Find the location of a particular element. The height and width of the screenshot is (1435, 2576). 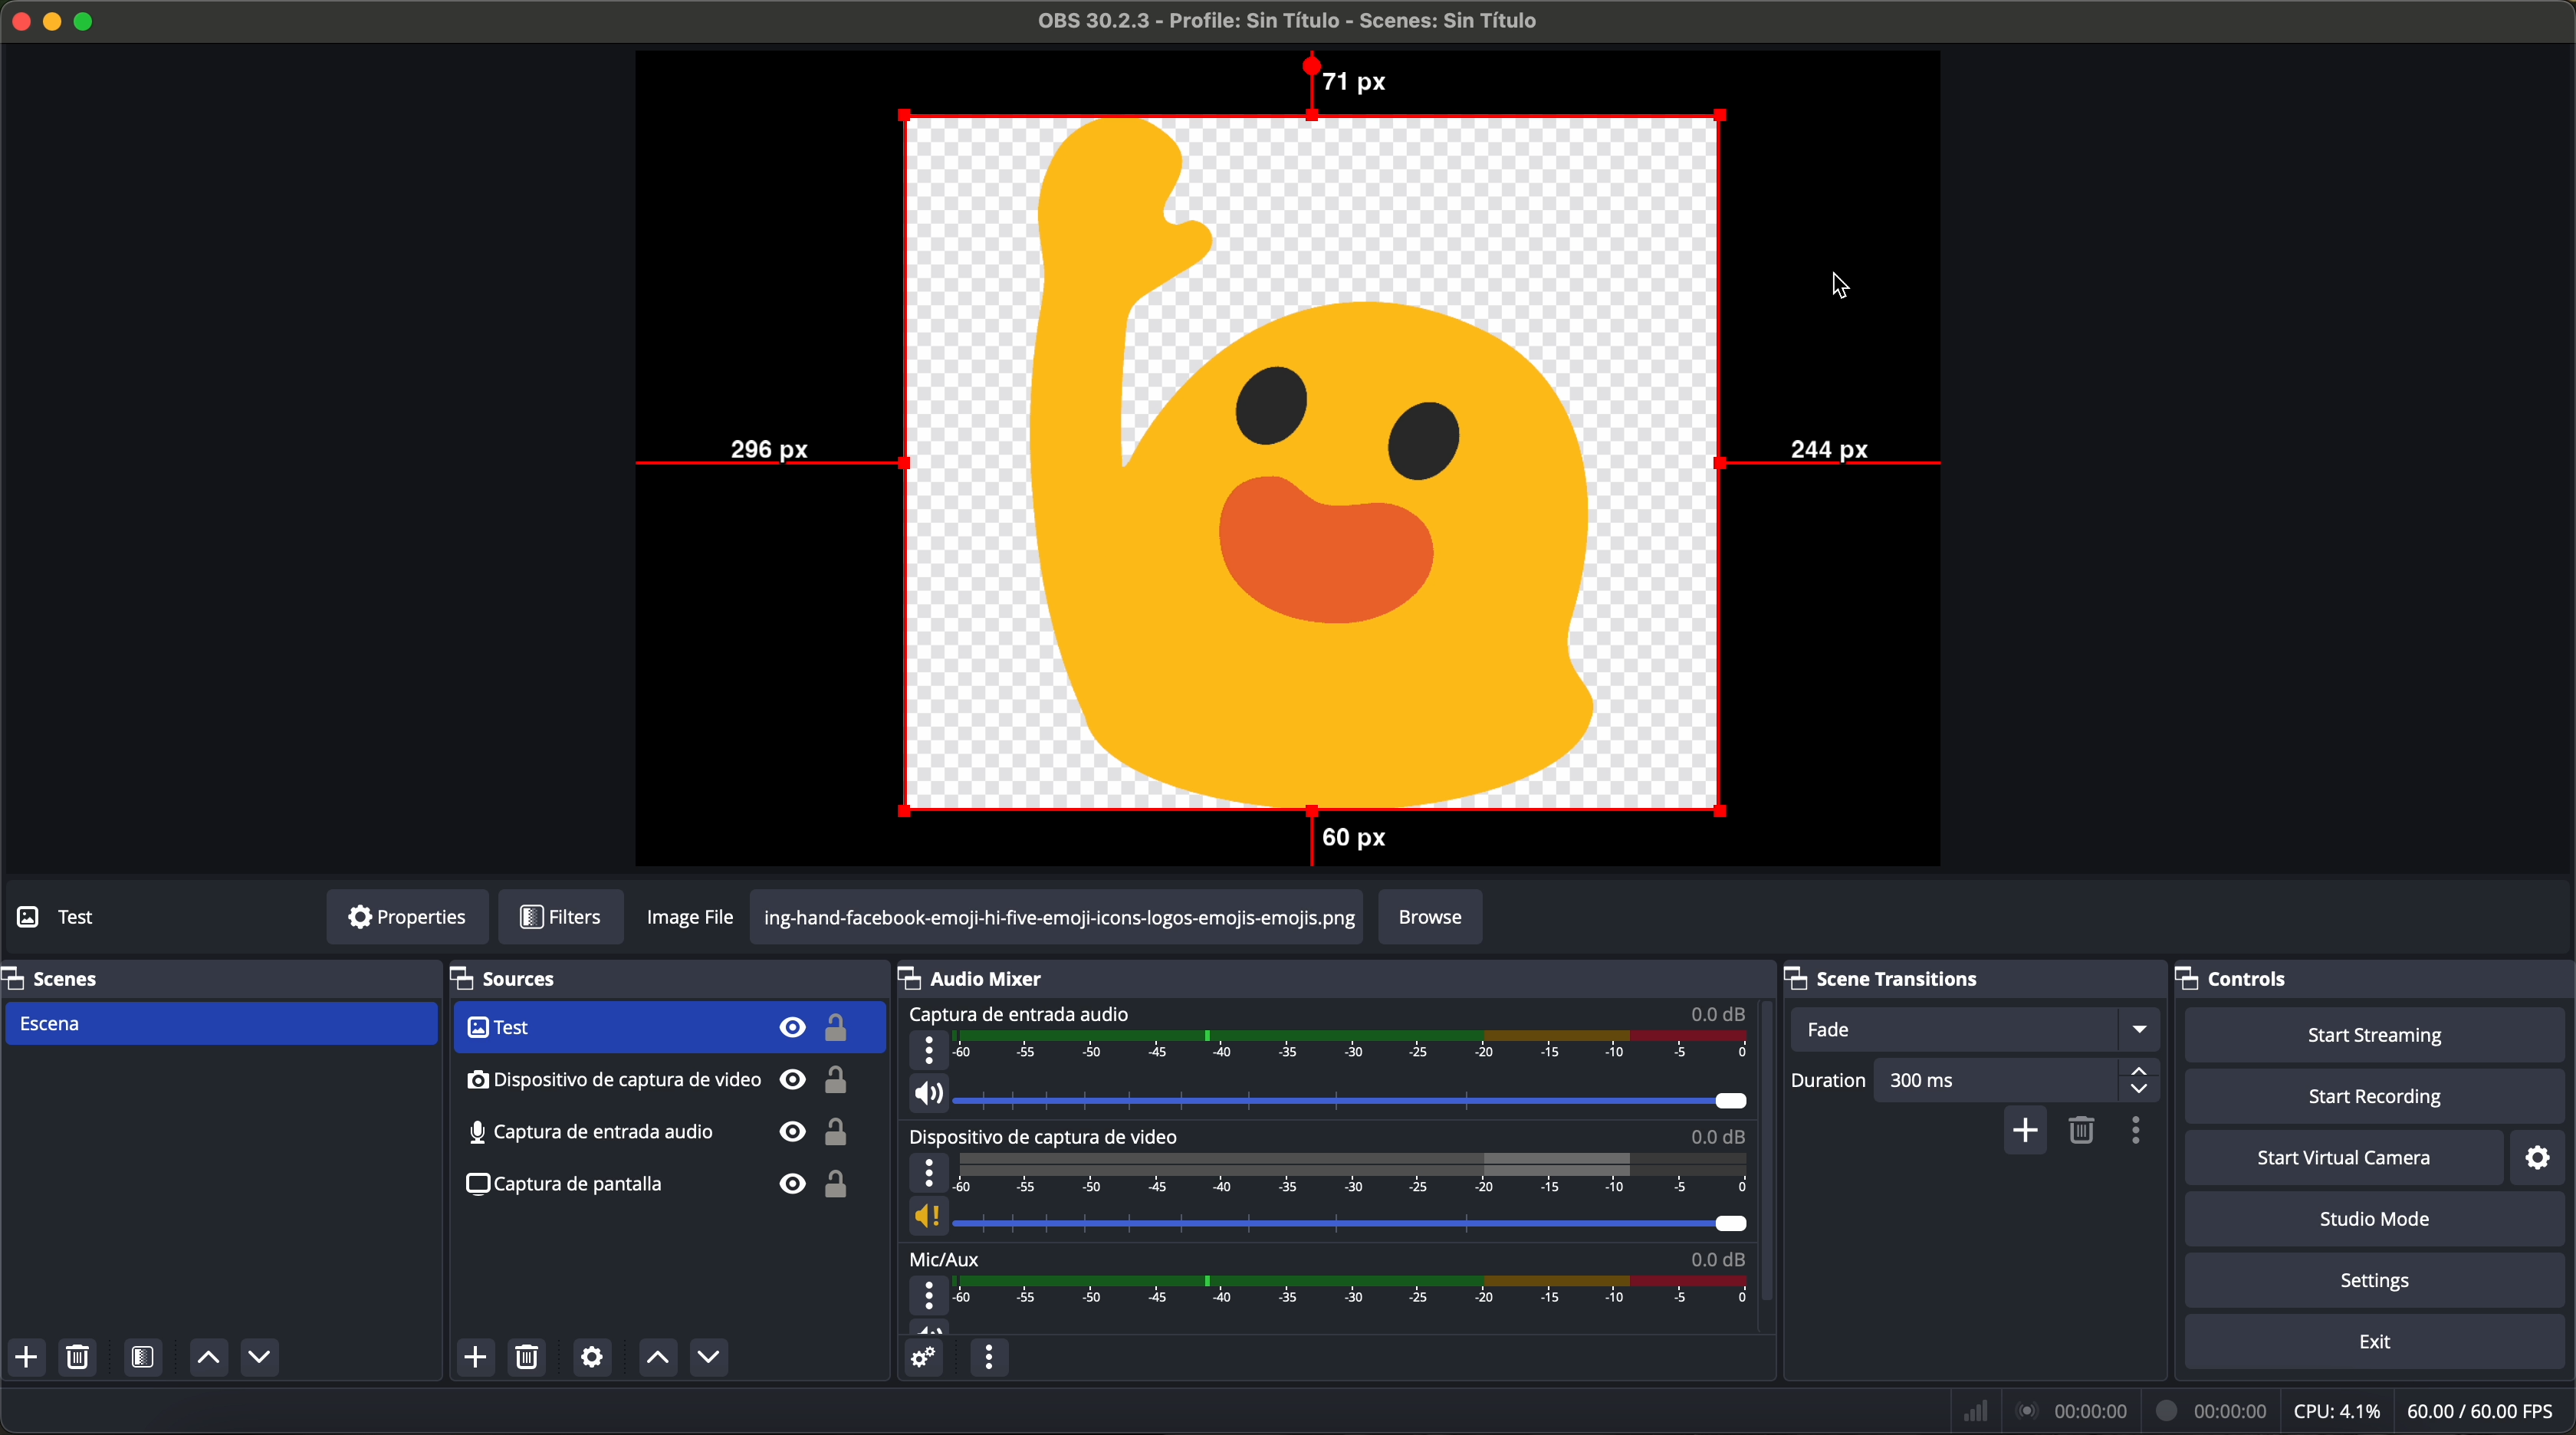

duration is located at coordinates (1830, 1083).